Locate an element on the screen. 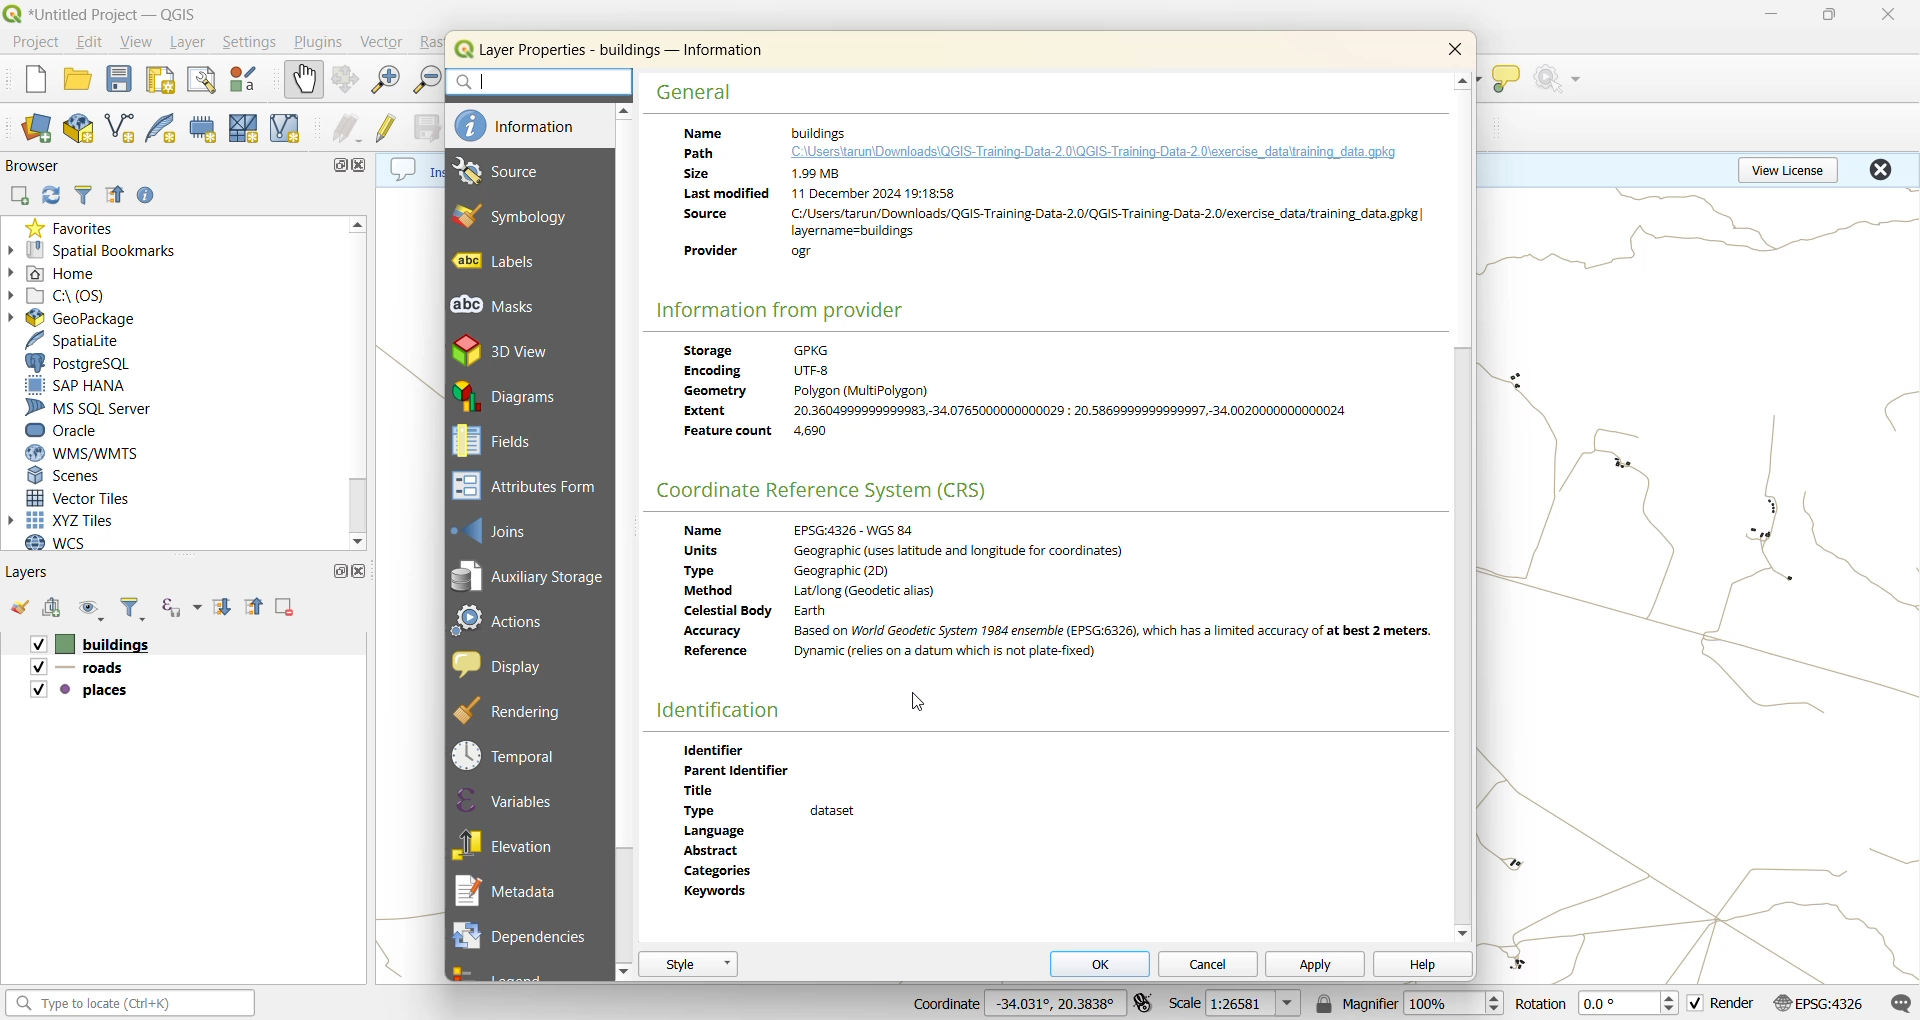  home is located at coordinates (81, 274).